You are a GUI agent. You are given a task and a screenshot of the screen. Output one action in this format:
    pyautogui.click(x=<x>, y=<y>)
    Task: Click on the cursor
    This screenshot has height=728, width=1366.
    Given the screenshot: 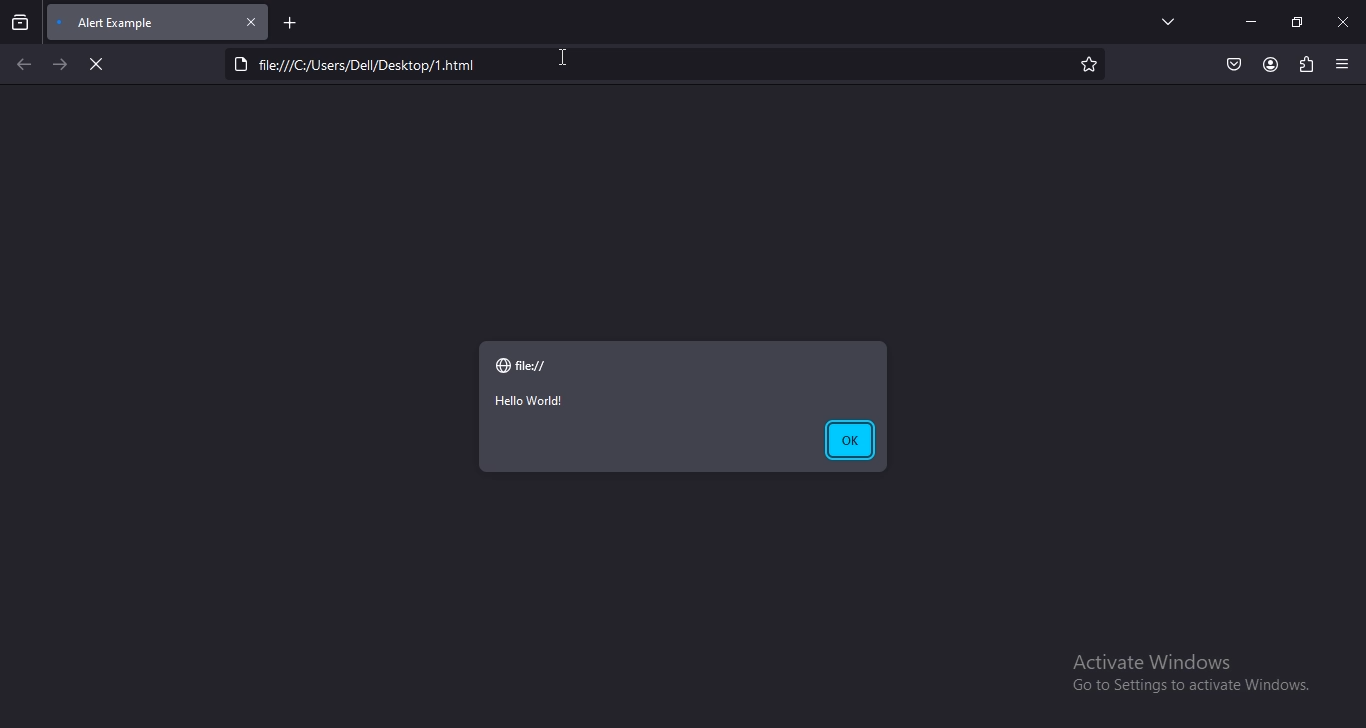 What is the action you would take?
    pyautogui.click(x=565, y=56)
    